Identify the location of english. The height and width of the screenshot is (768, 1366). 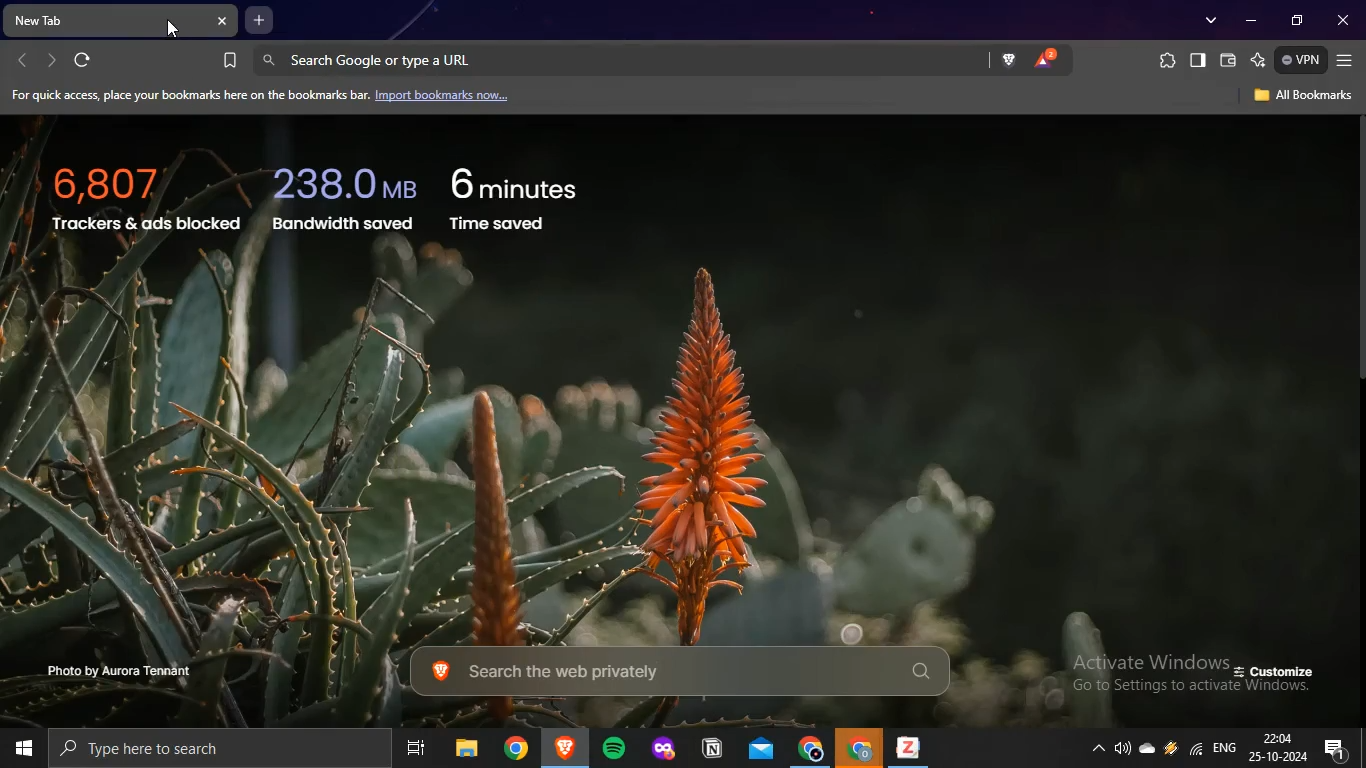
(1229, 748).